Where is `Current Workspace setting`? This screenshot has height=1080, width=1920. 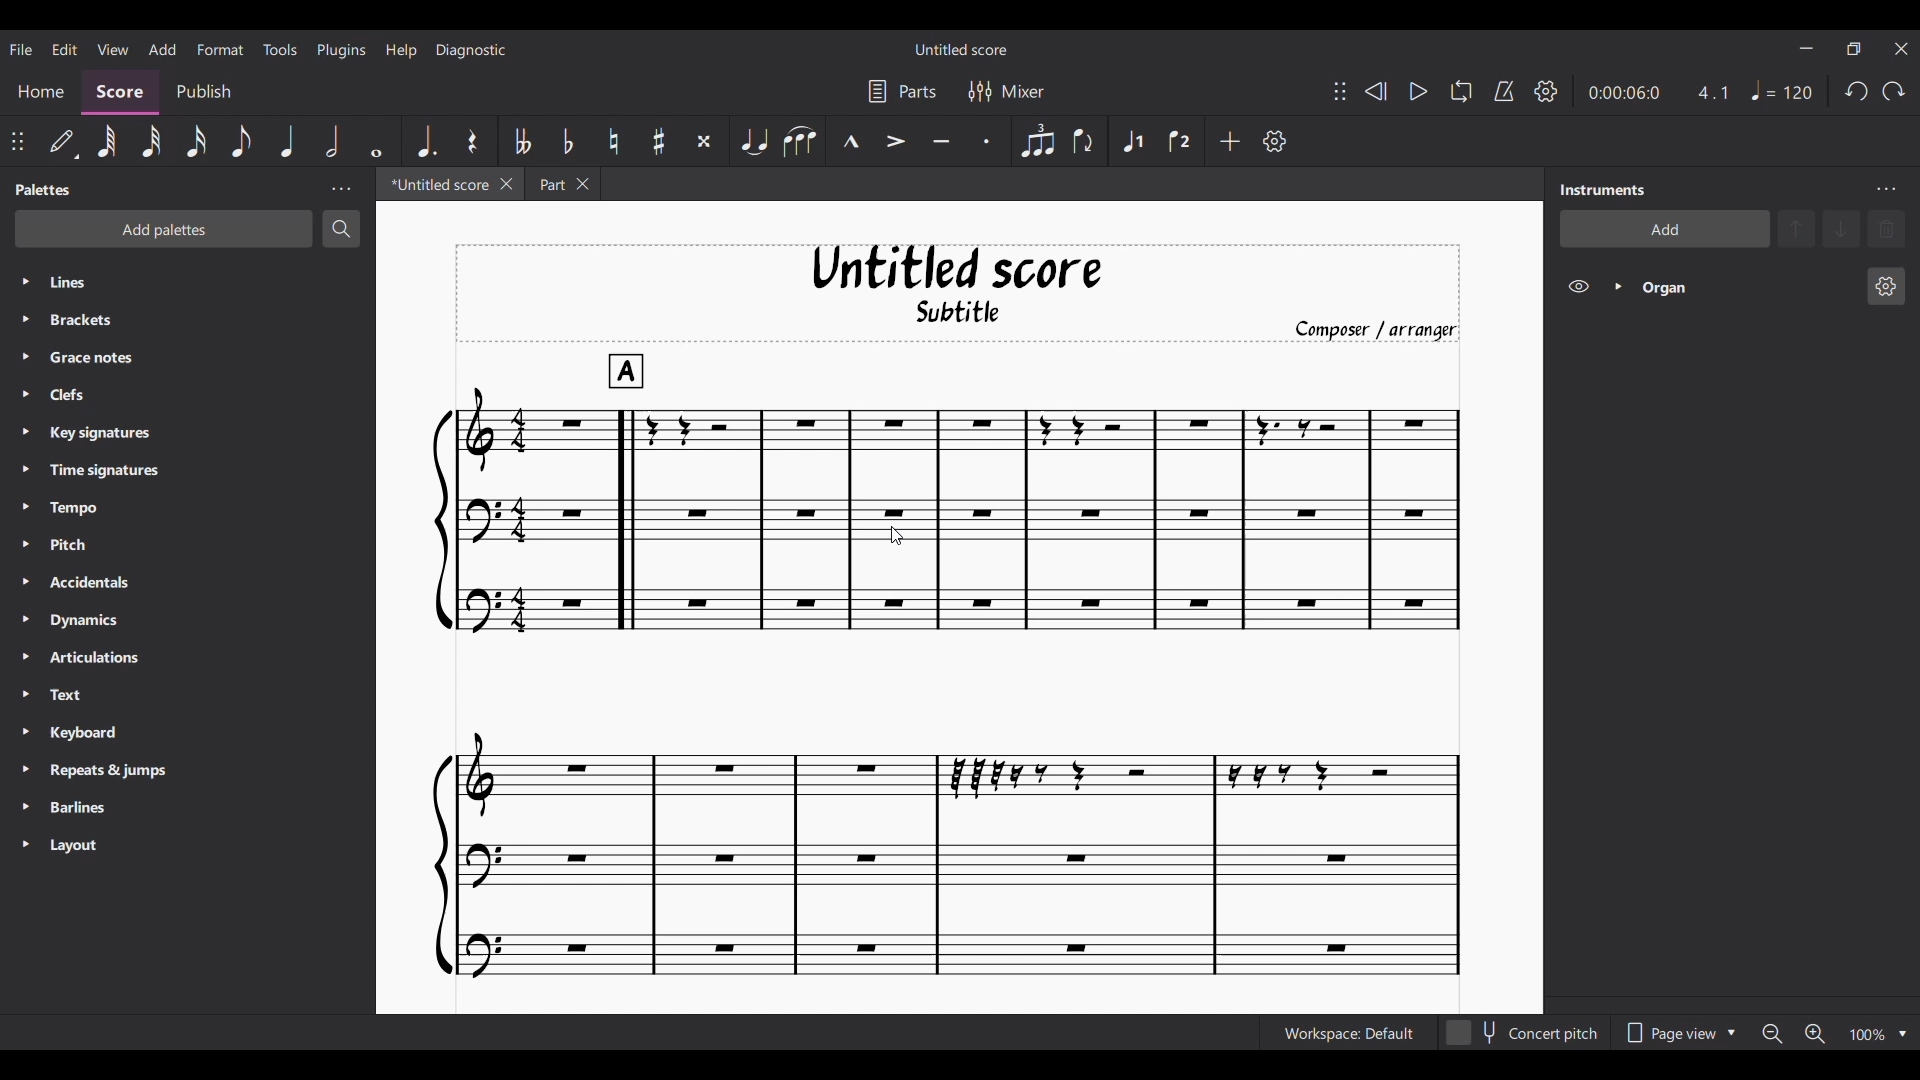 Current Workspace setting is located at coordinates (1348, 1032).